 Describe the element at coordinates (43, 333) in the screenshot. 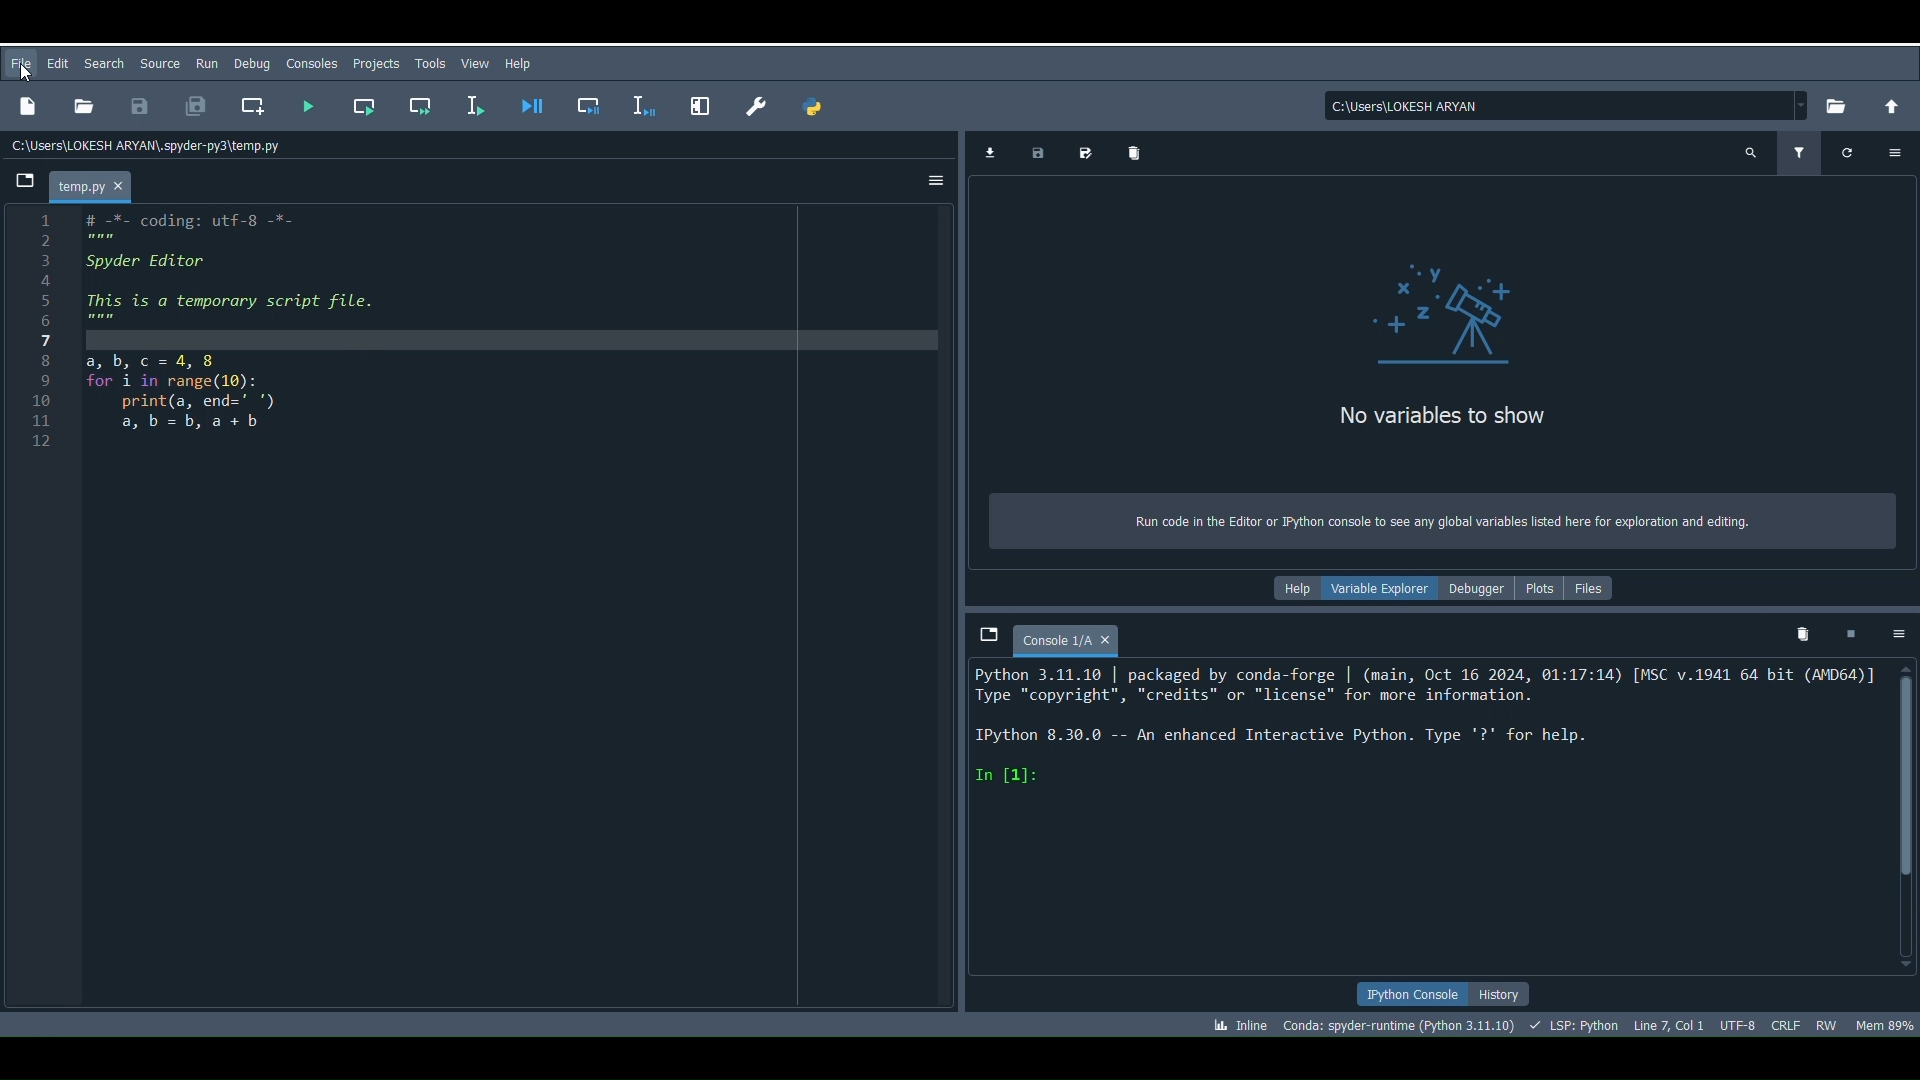

I see `line number` at that location.